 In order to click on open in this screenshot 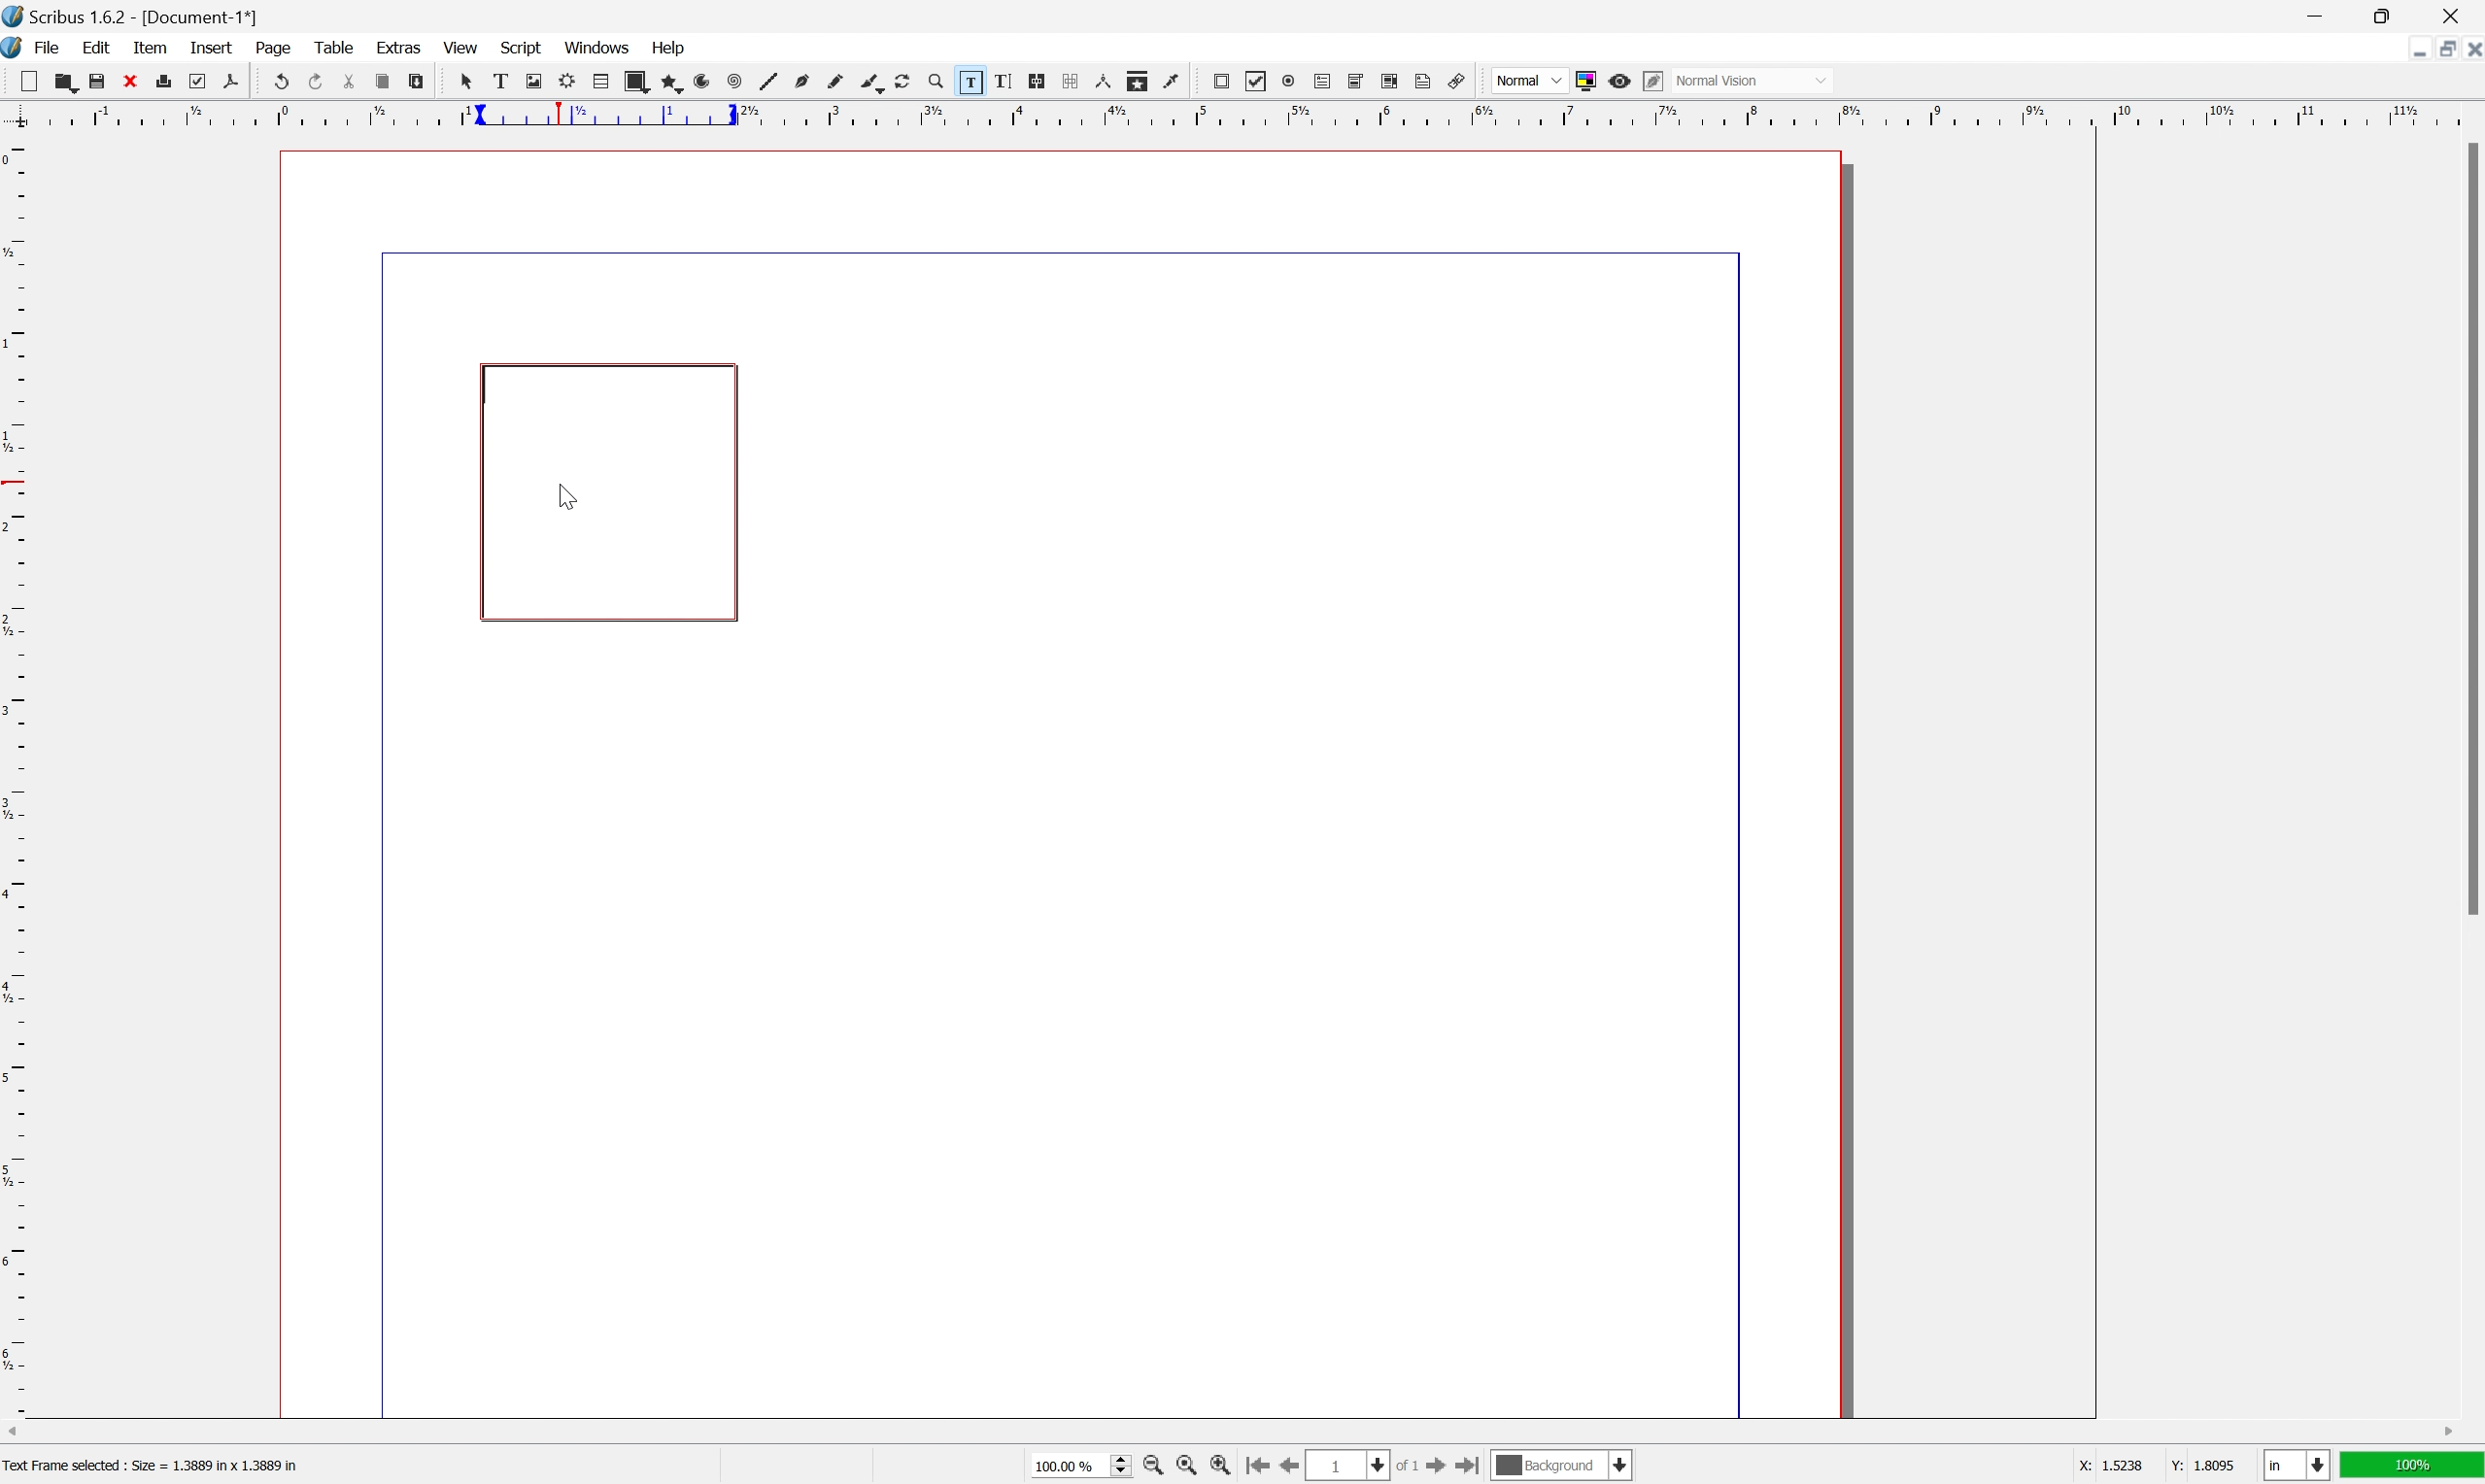, I will do `click(69, 85)`.